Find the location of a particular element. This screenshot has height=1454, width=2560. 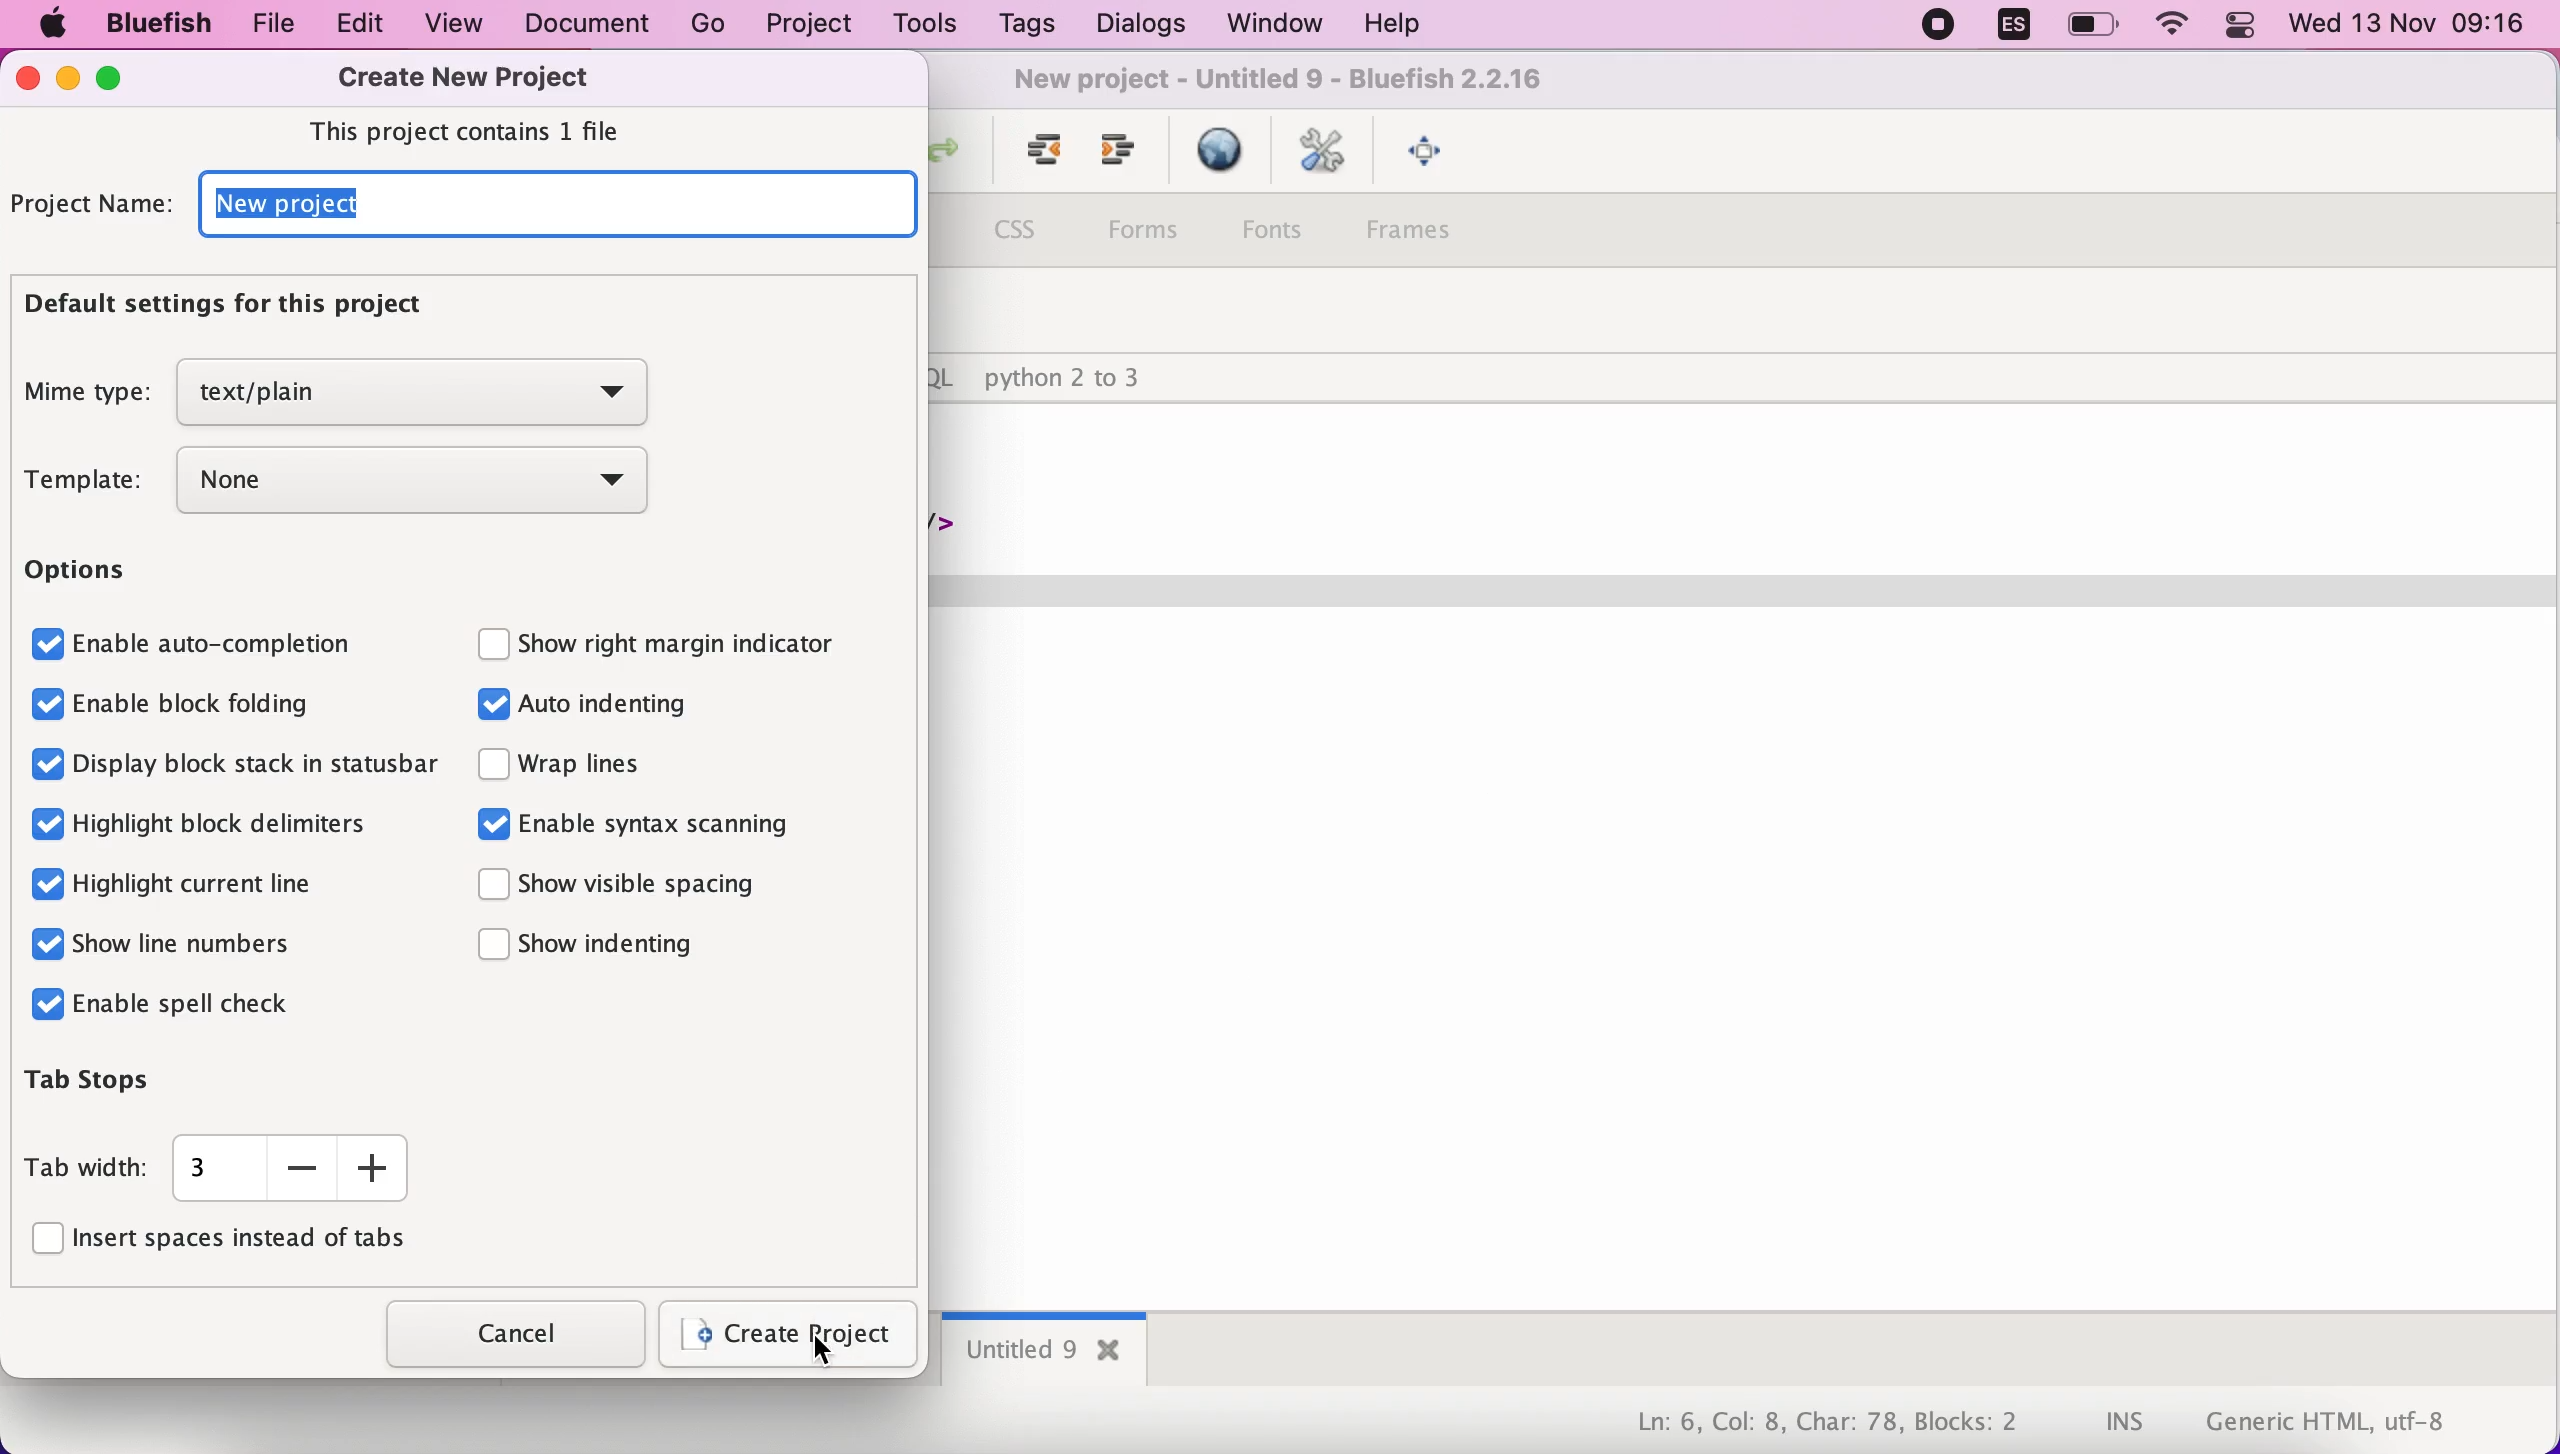

create new project is located at coordinates (478, 77).